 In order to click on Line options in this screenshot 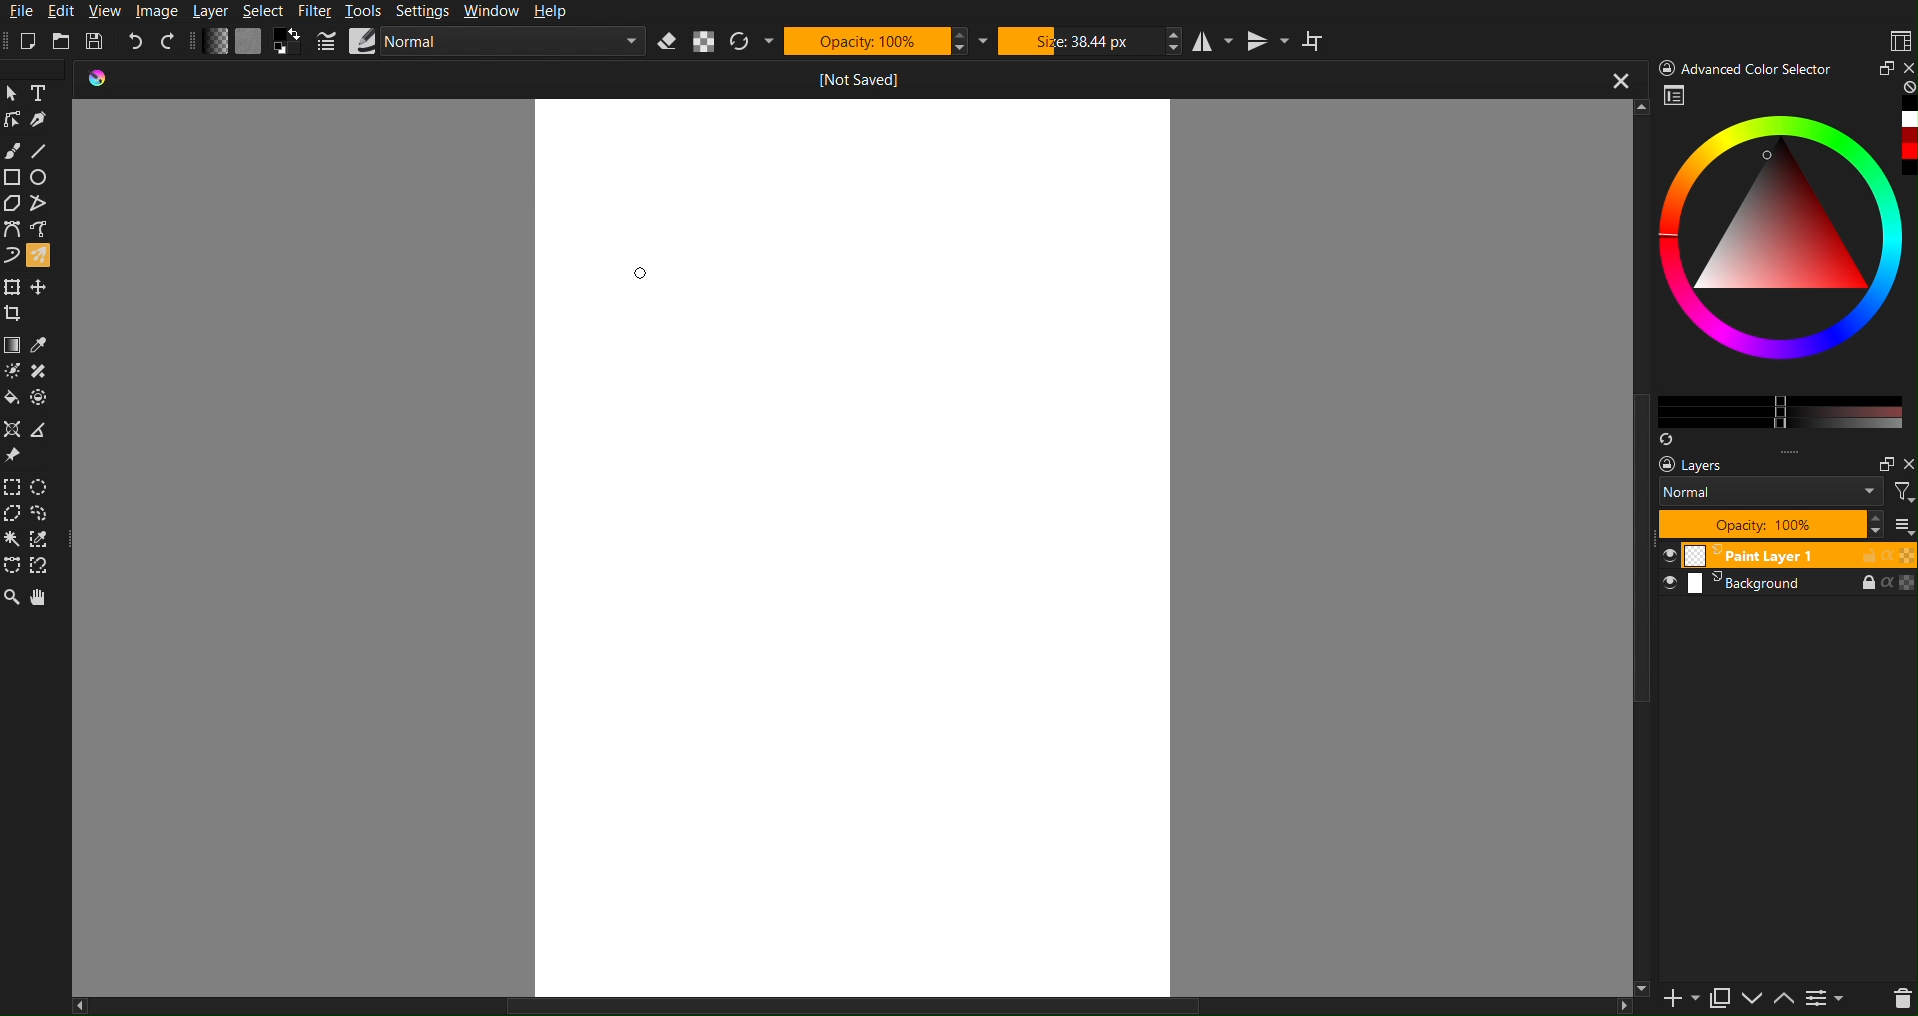, I will do `click(363, 41)`.